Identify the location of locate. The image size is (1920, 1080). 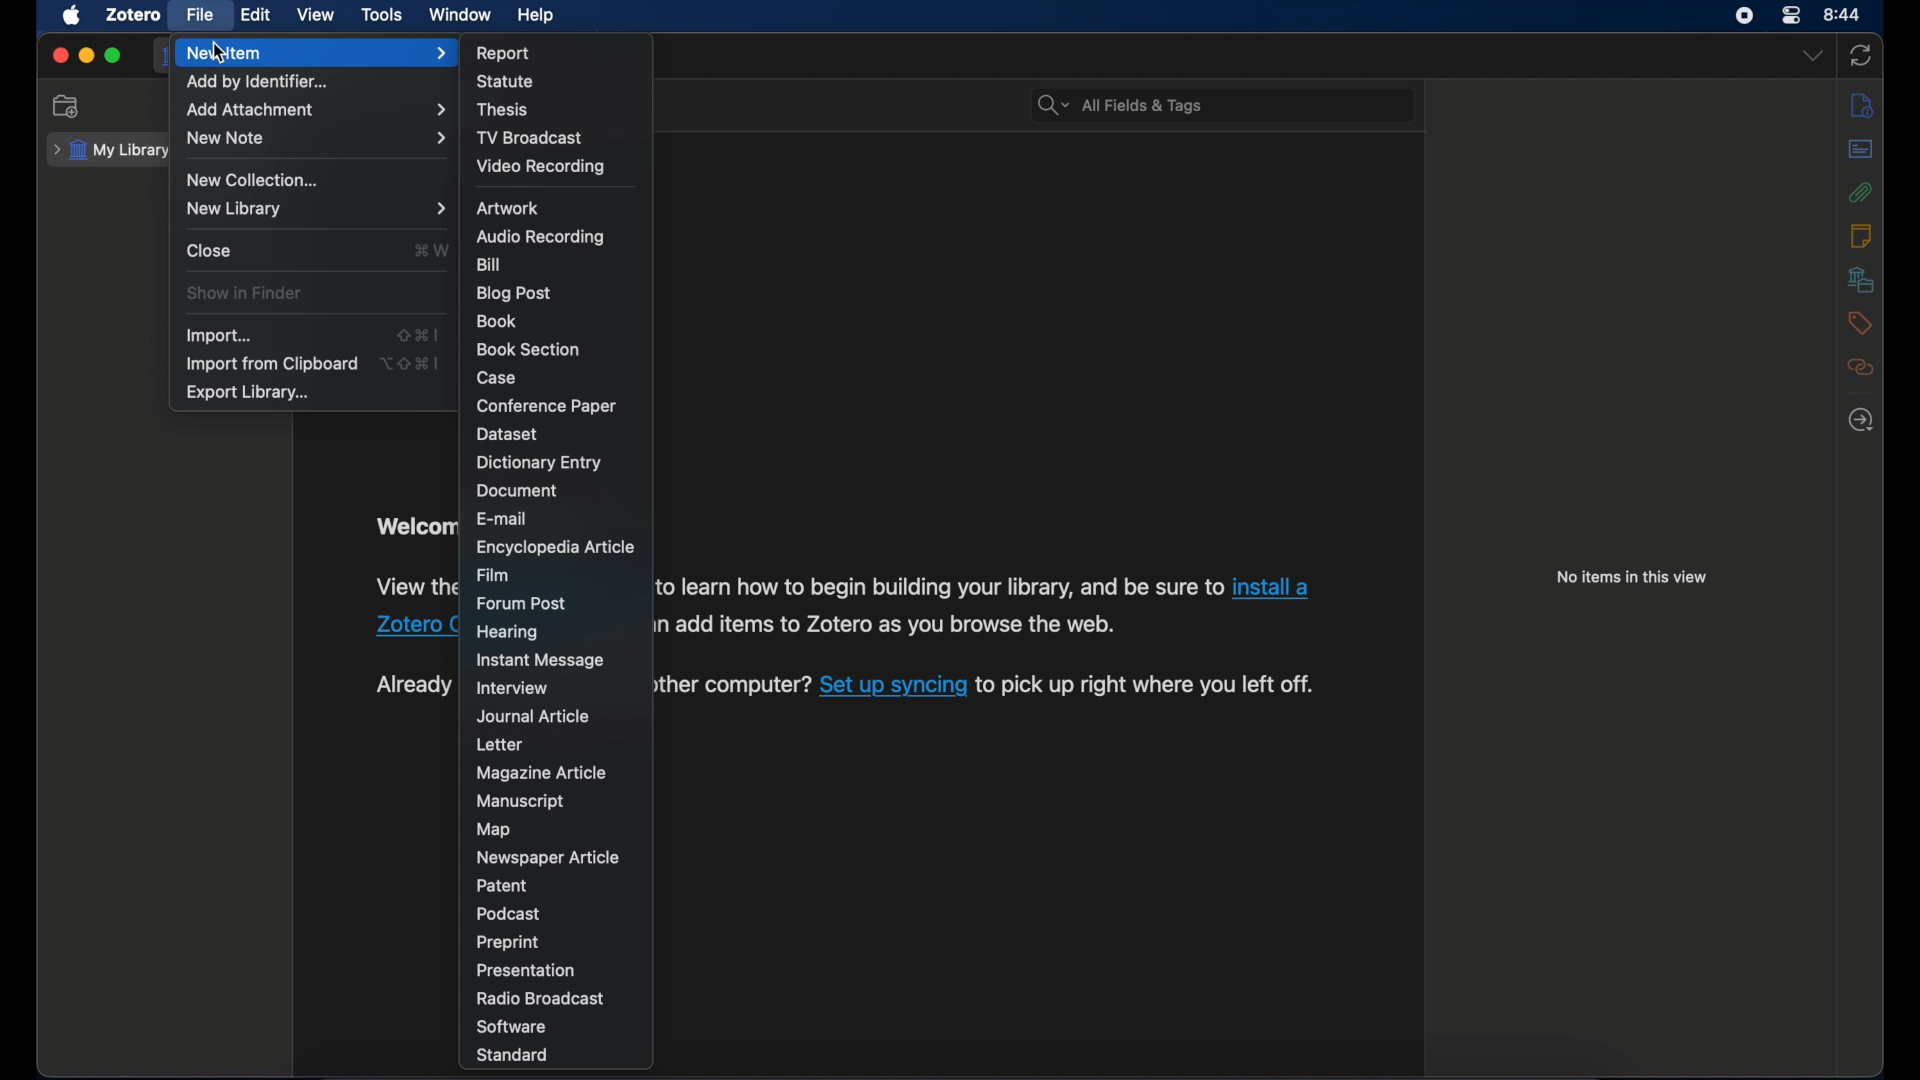
(1859, 421).